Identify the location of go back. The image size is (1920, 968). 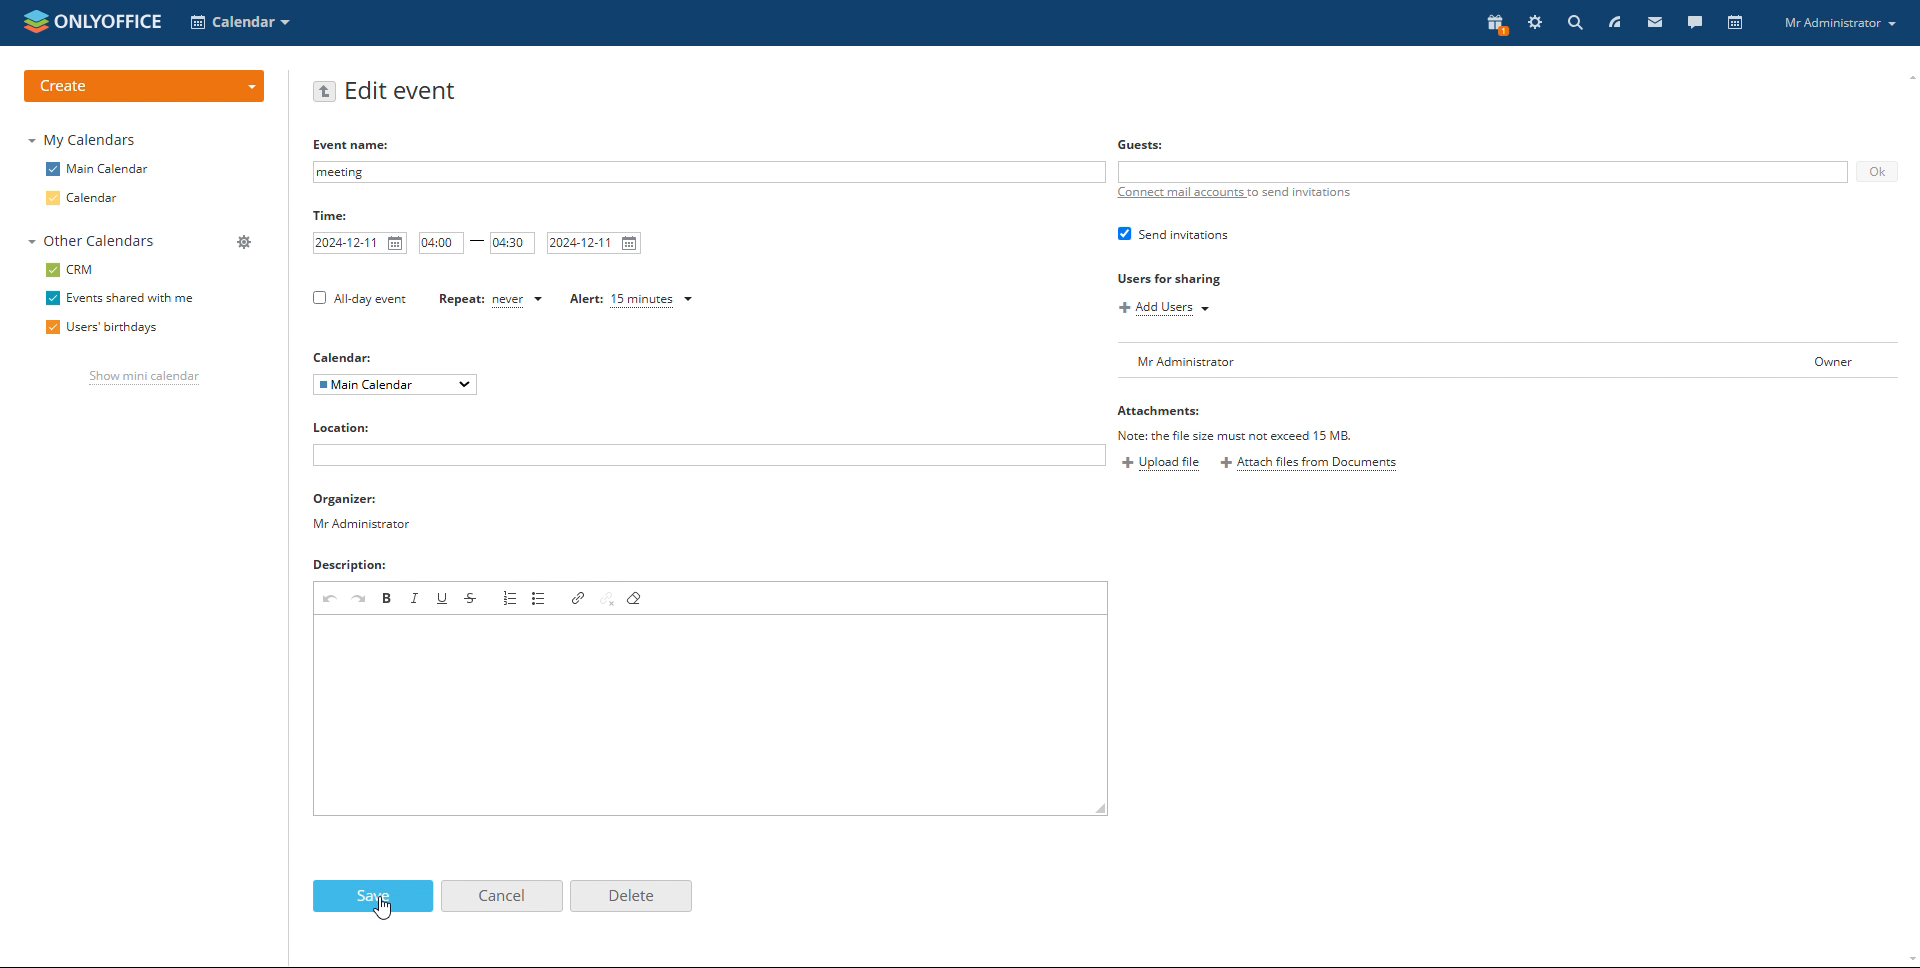
(325, 91).